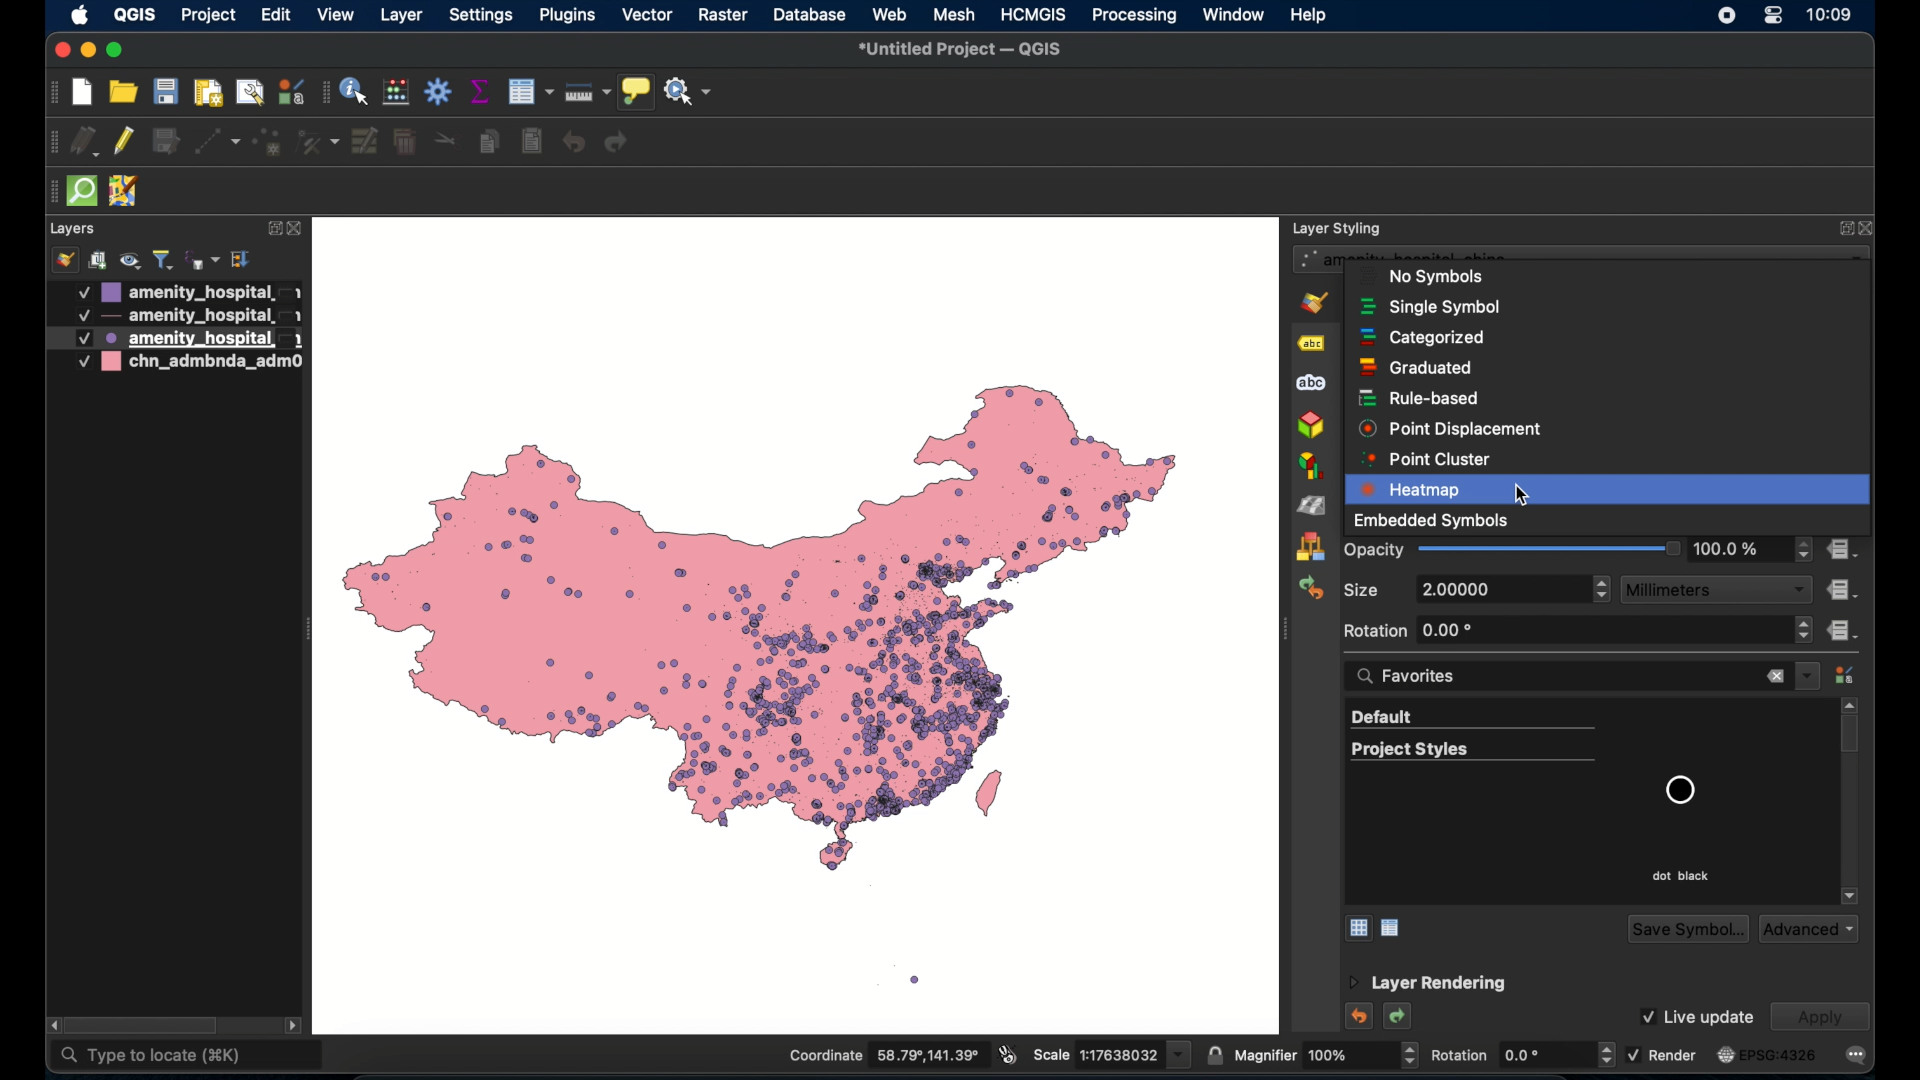  What do you see at coordinates (74, 228) in the screenshot?
I see `layers` at bounding box center [74, 228].